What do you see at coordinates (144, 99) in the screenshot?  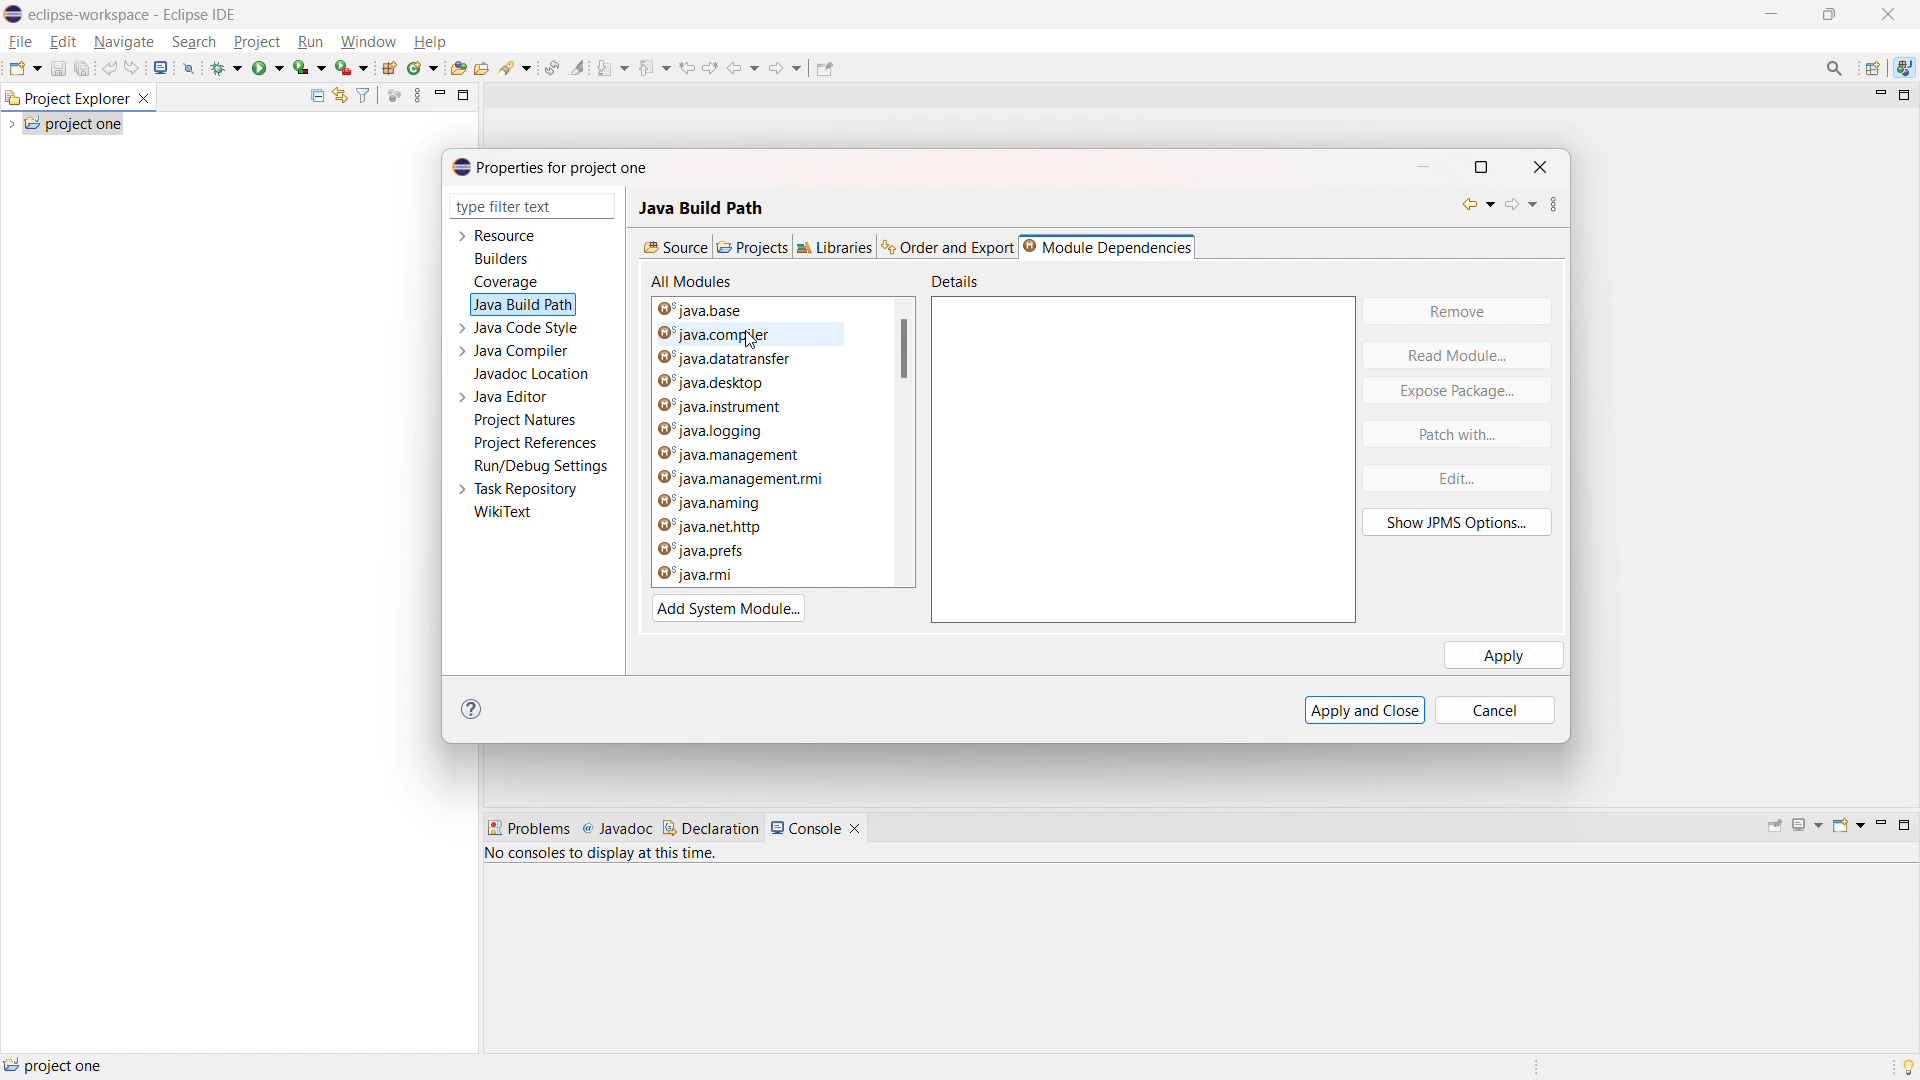 I see `close project explorer` at bounding box center [144, 99].